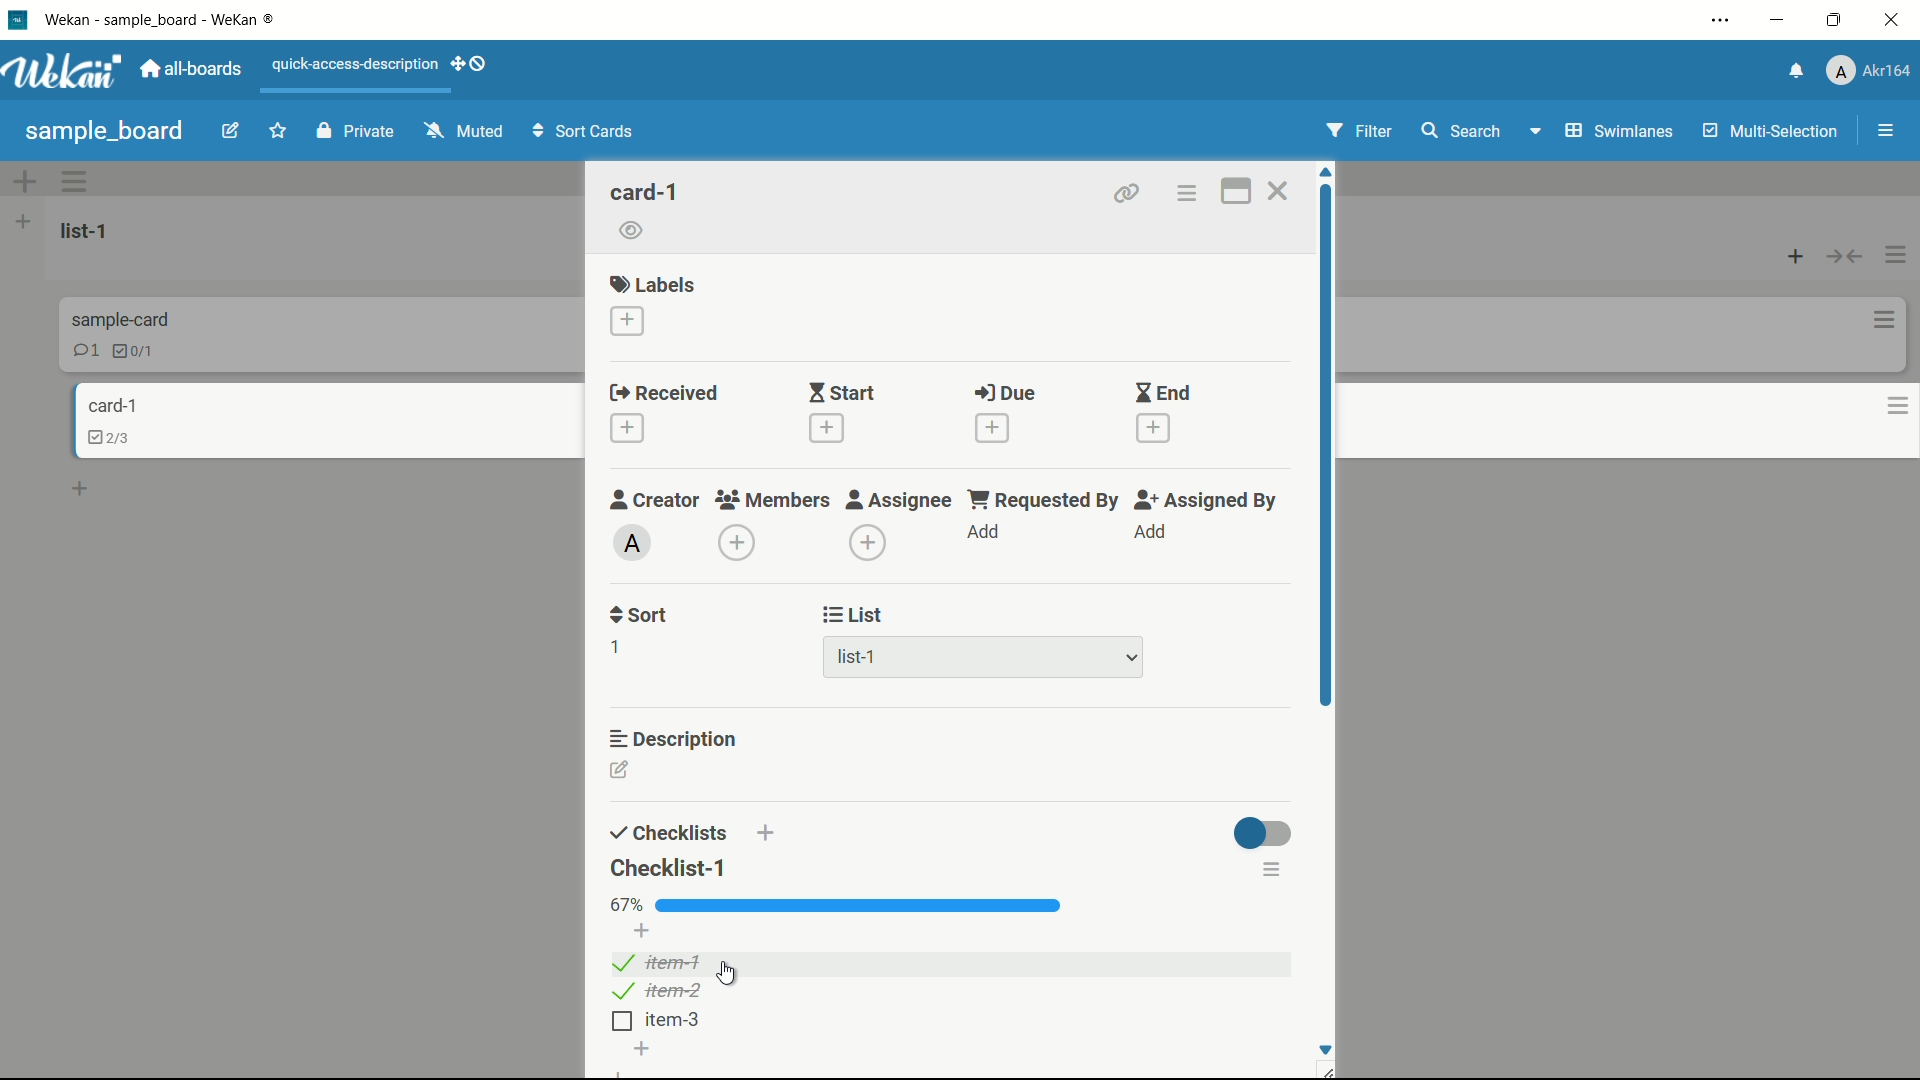 This screenshot has width=1920, height=1080. What do you see at coordinates (764, 835) in the screenshot?
I see `add checklist` at bounding box center [764, 835].